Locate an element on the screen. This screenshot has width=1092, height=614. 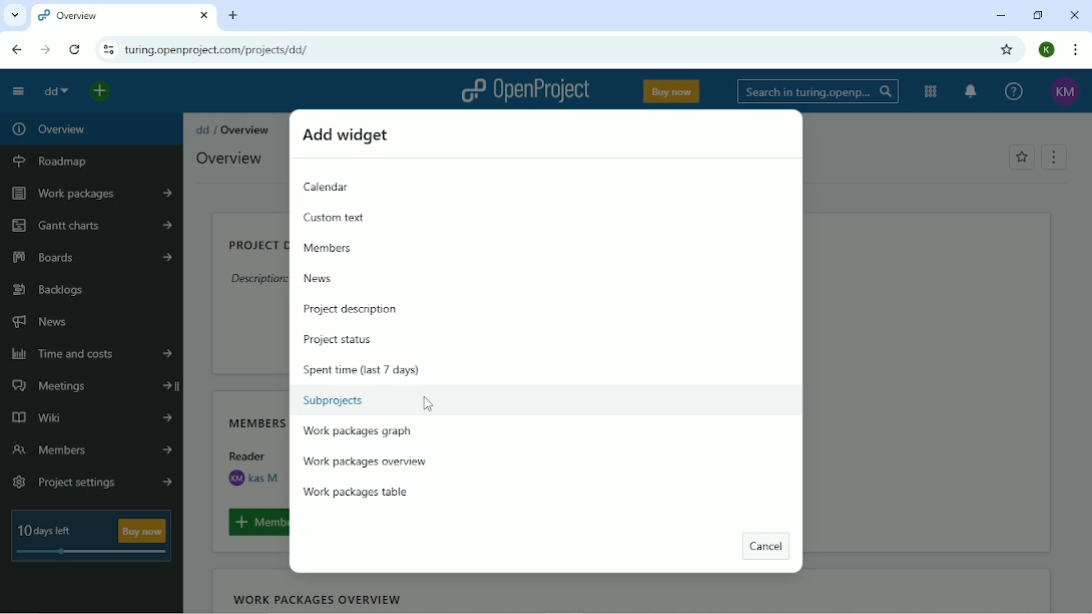
Project settings is located at coordinates (93, 481).